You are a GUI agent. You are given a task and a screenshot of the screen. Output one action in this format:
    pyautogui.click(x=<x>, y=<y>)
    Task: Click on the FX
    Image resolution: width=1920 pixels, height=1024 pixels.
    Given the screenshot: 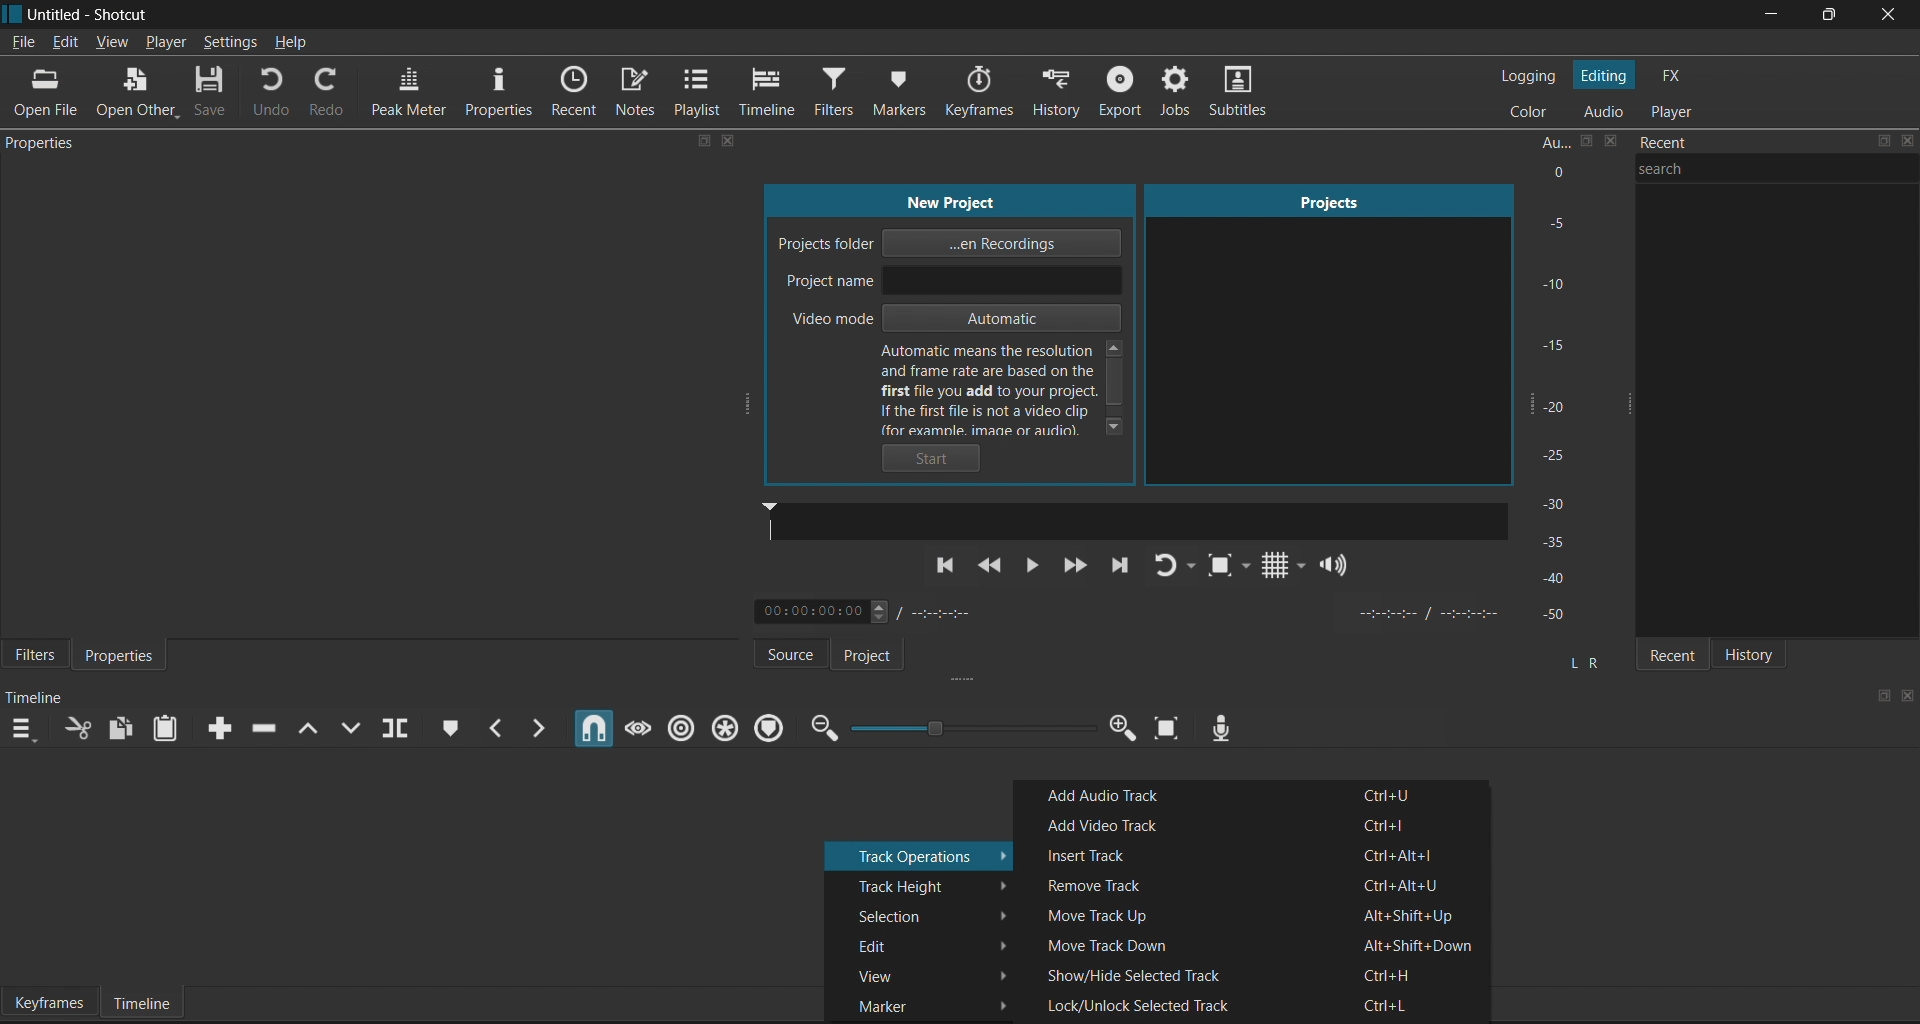 What is the action you would take?
    pyautogui.click(x=1674, y=77)
    